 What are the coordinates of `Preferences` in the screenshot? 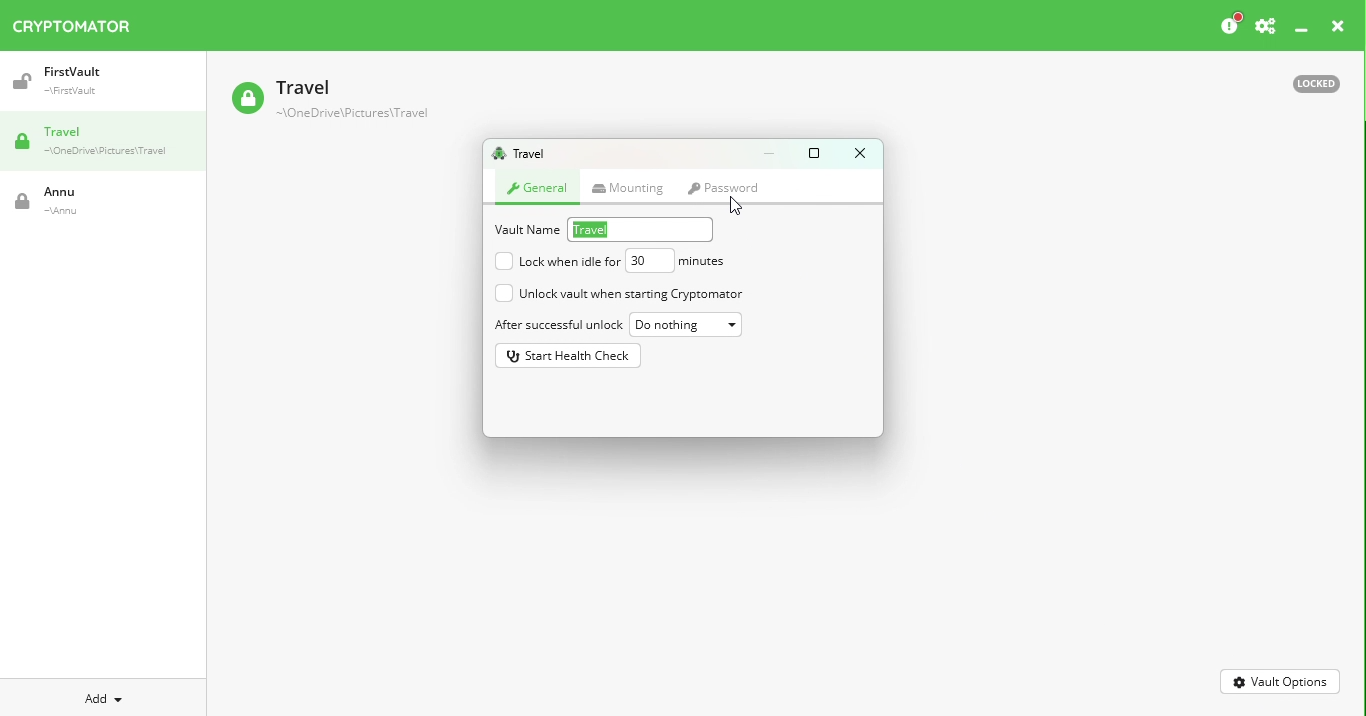 It's located at (1265, 27).